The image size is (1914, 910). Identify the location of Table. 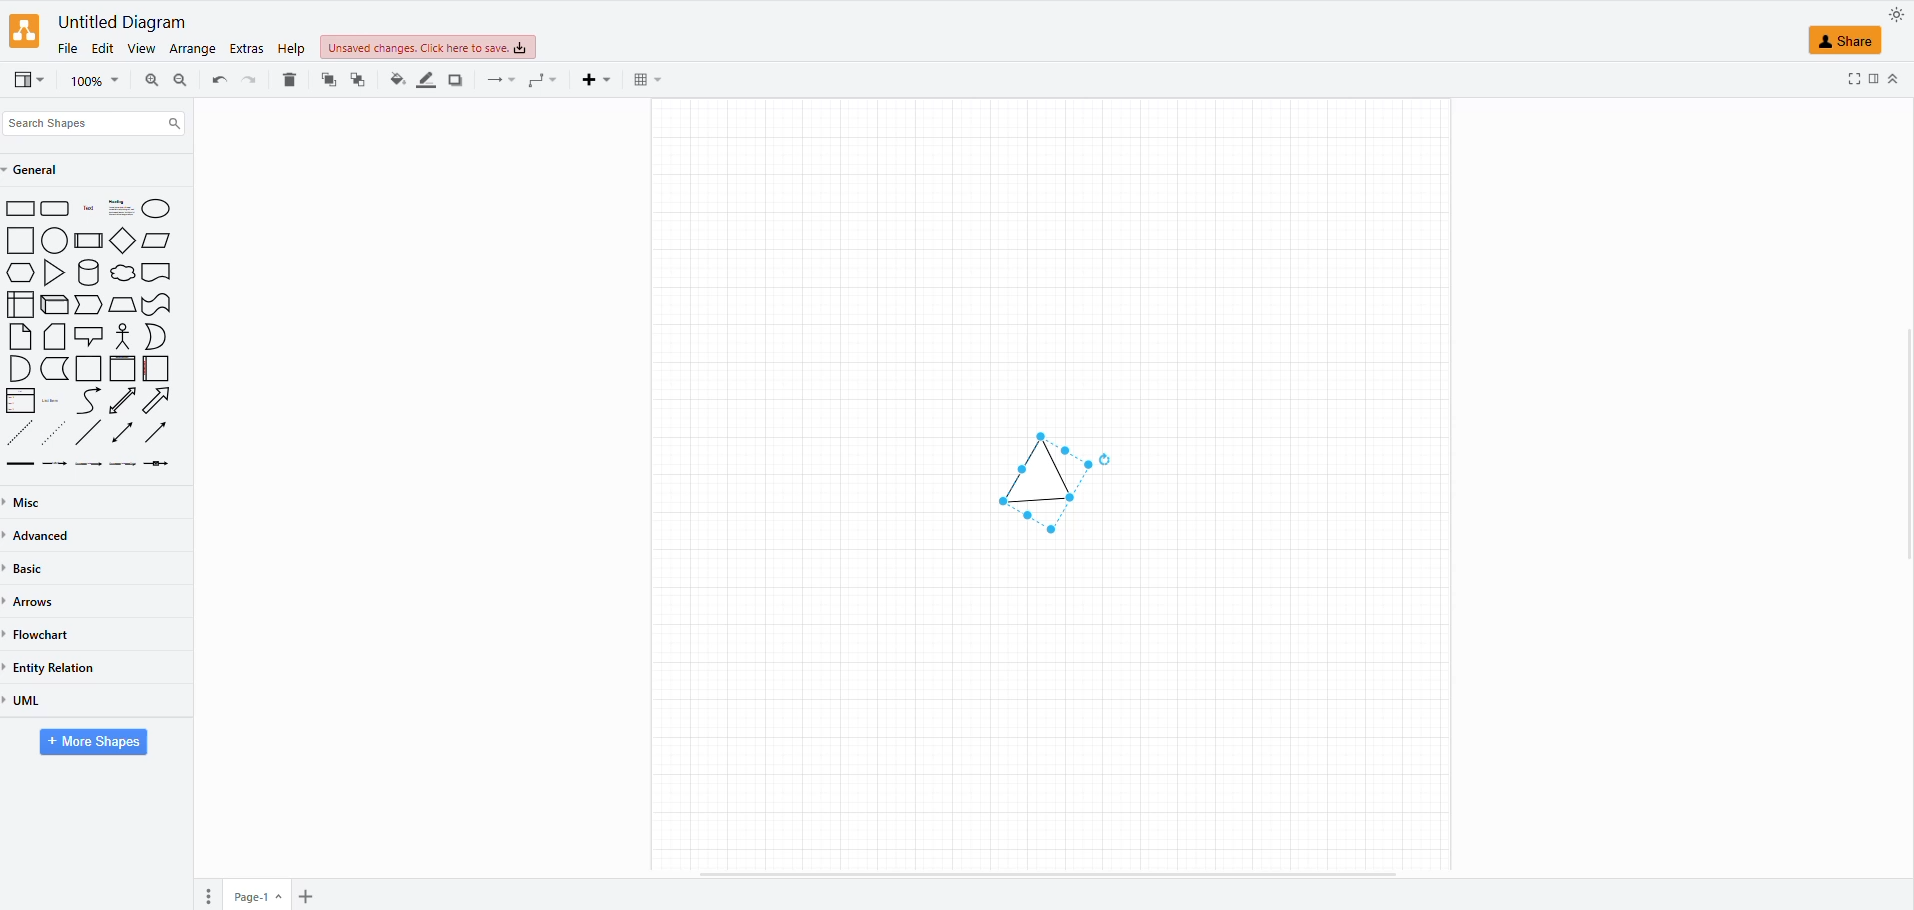
(20, 304).